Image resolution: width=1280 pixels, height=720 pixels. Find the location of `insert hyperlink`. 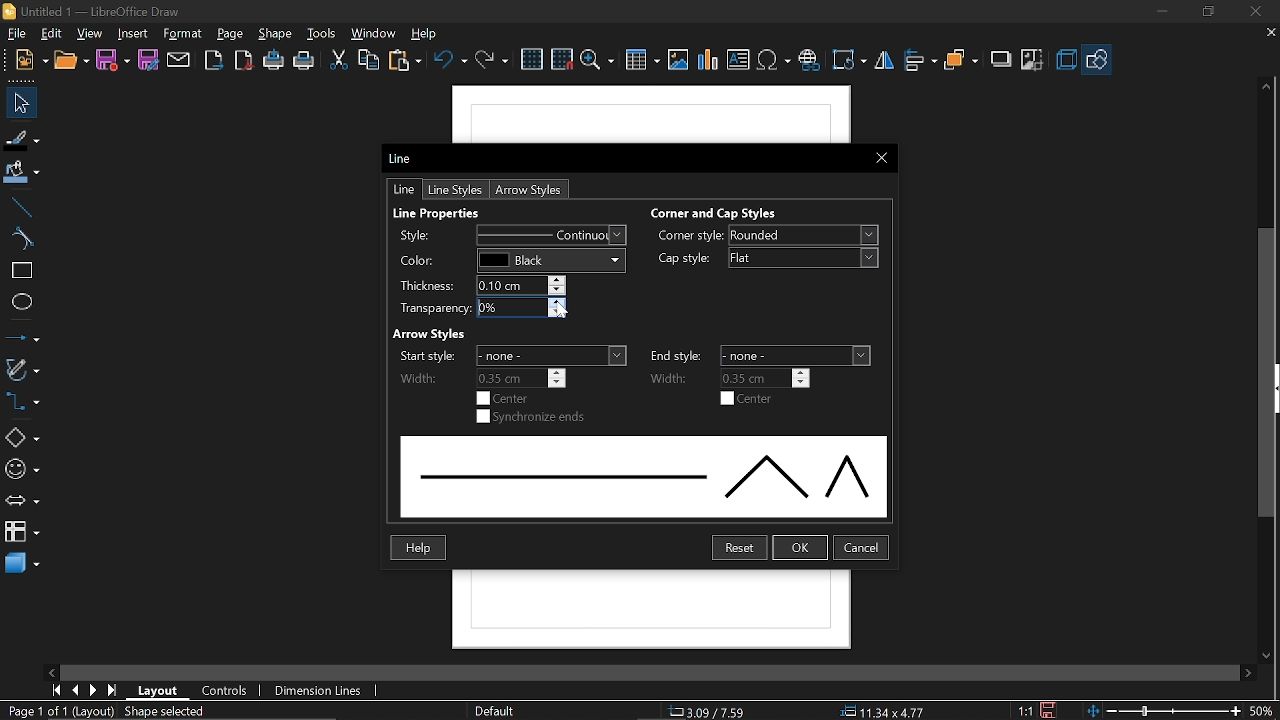

insert hyperlink is located at coordinates (809, 60).